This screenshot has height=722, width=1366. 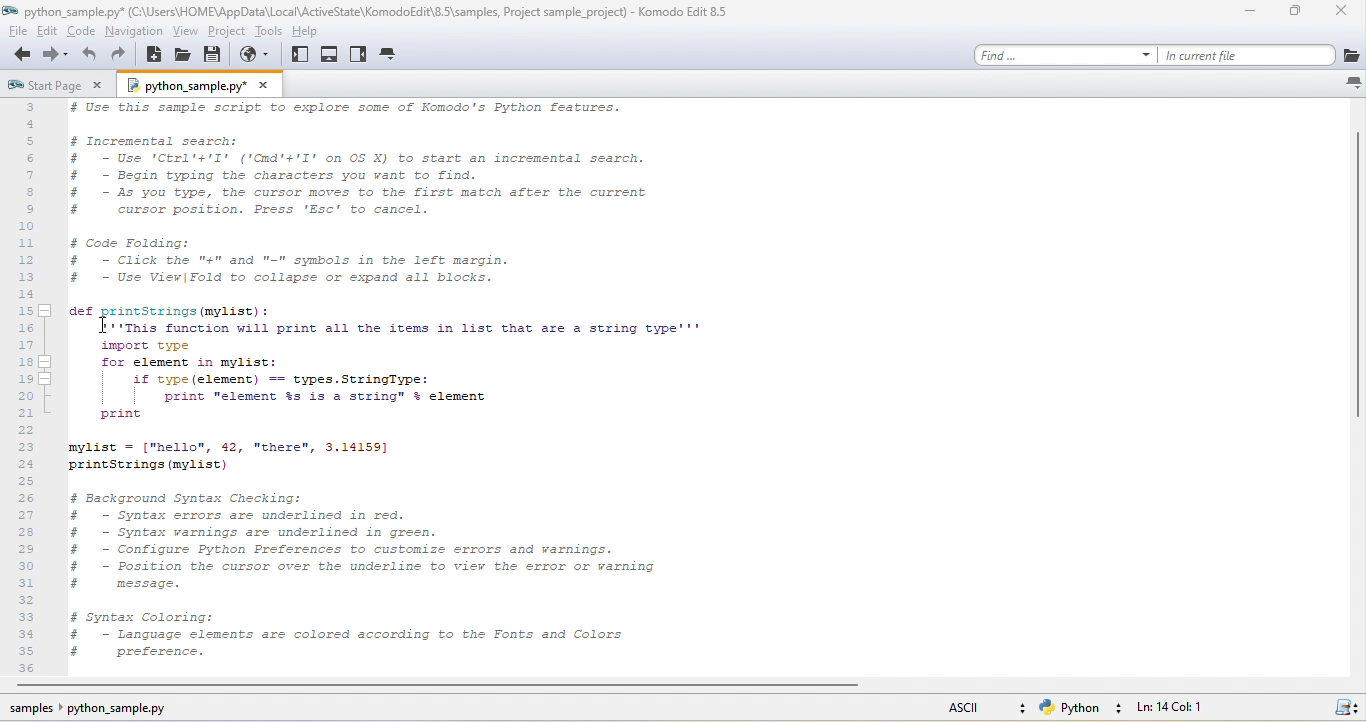 I want to click on browse, so click(x=260, y=56).